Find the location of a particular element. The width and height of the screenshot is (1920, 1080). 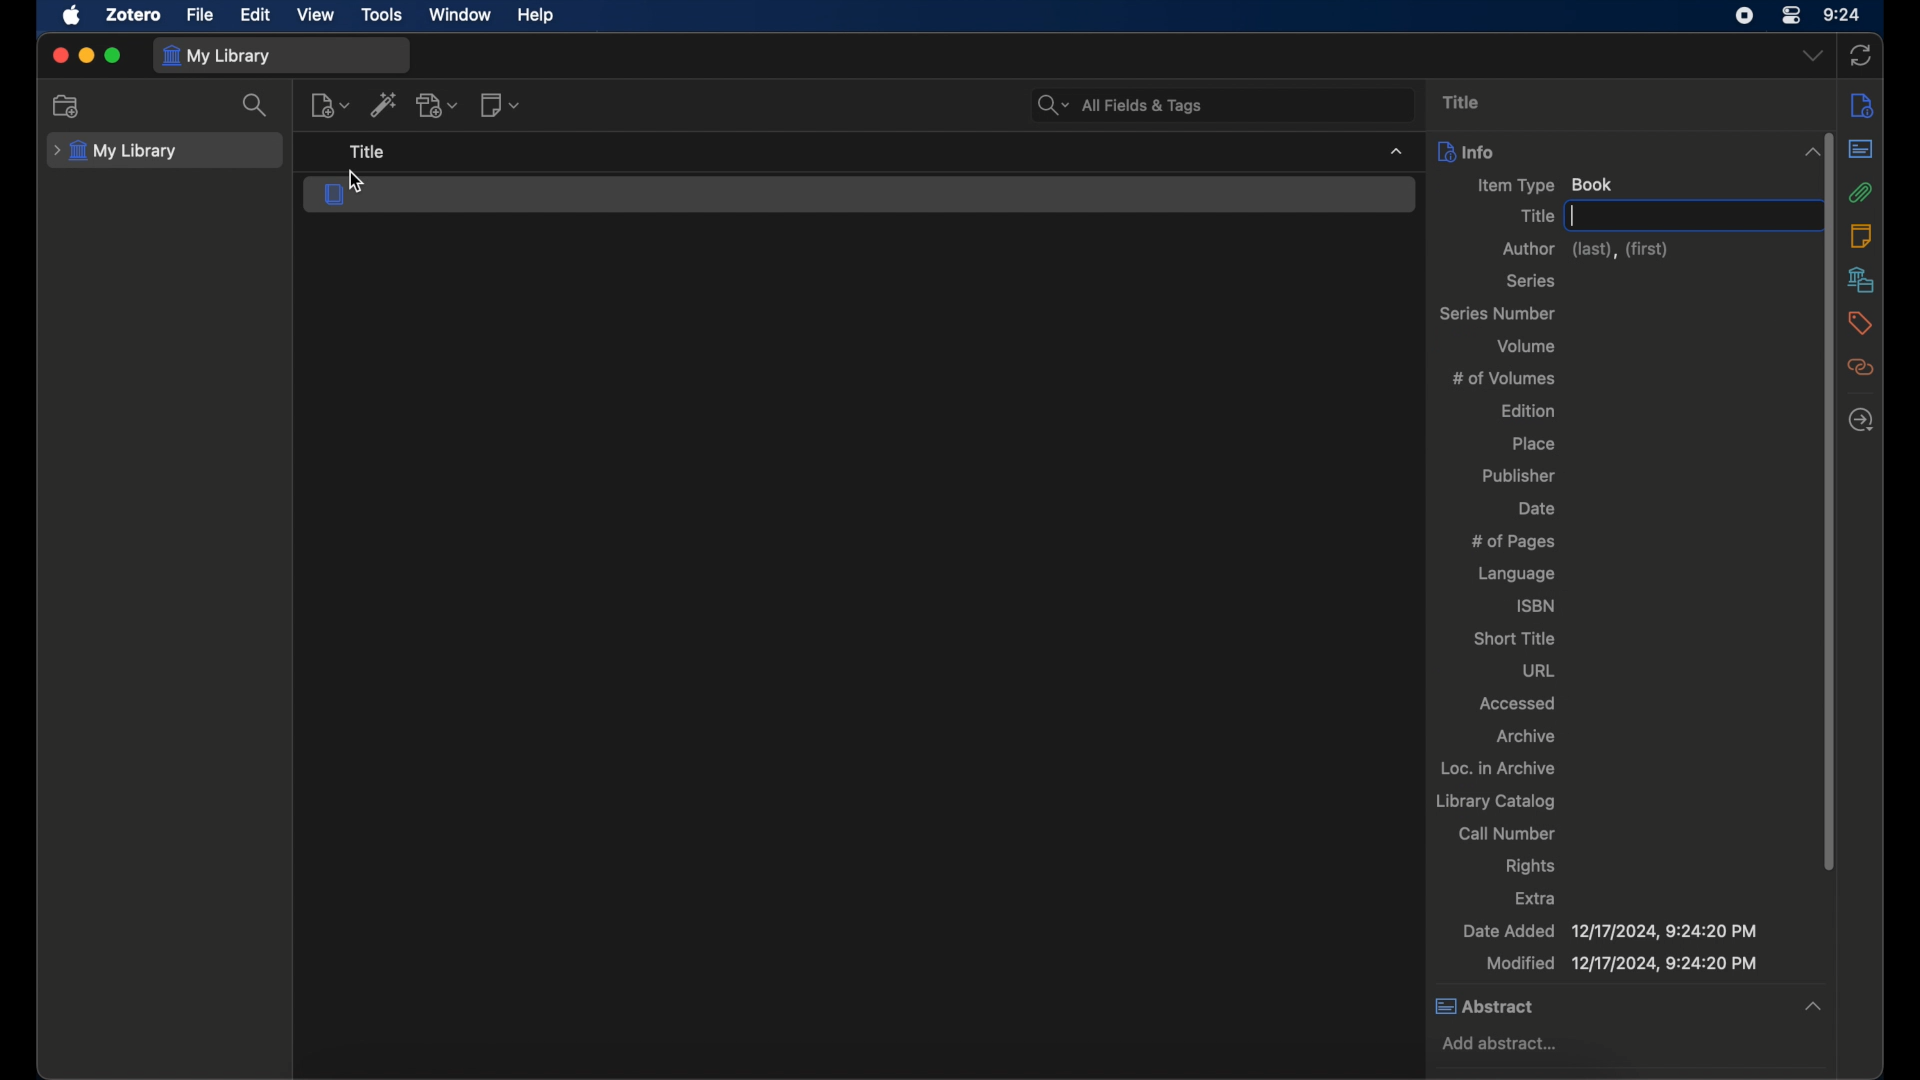

volume is located at coordinates (1528, 345).